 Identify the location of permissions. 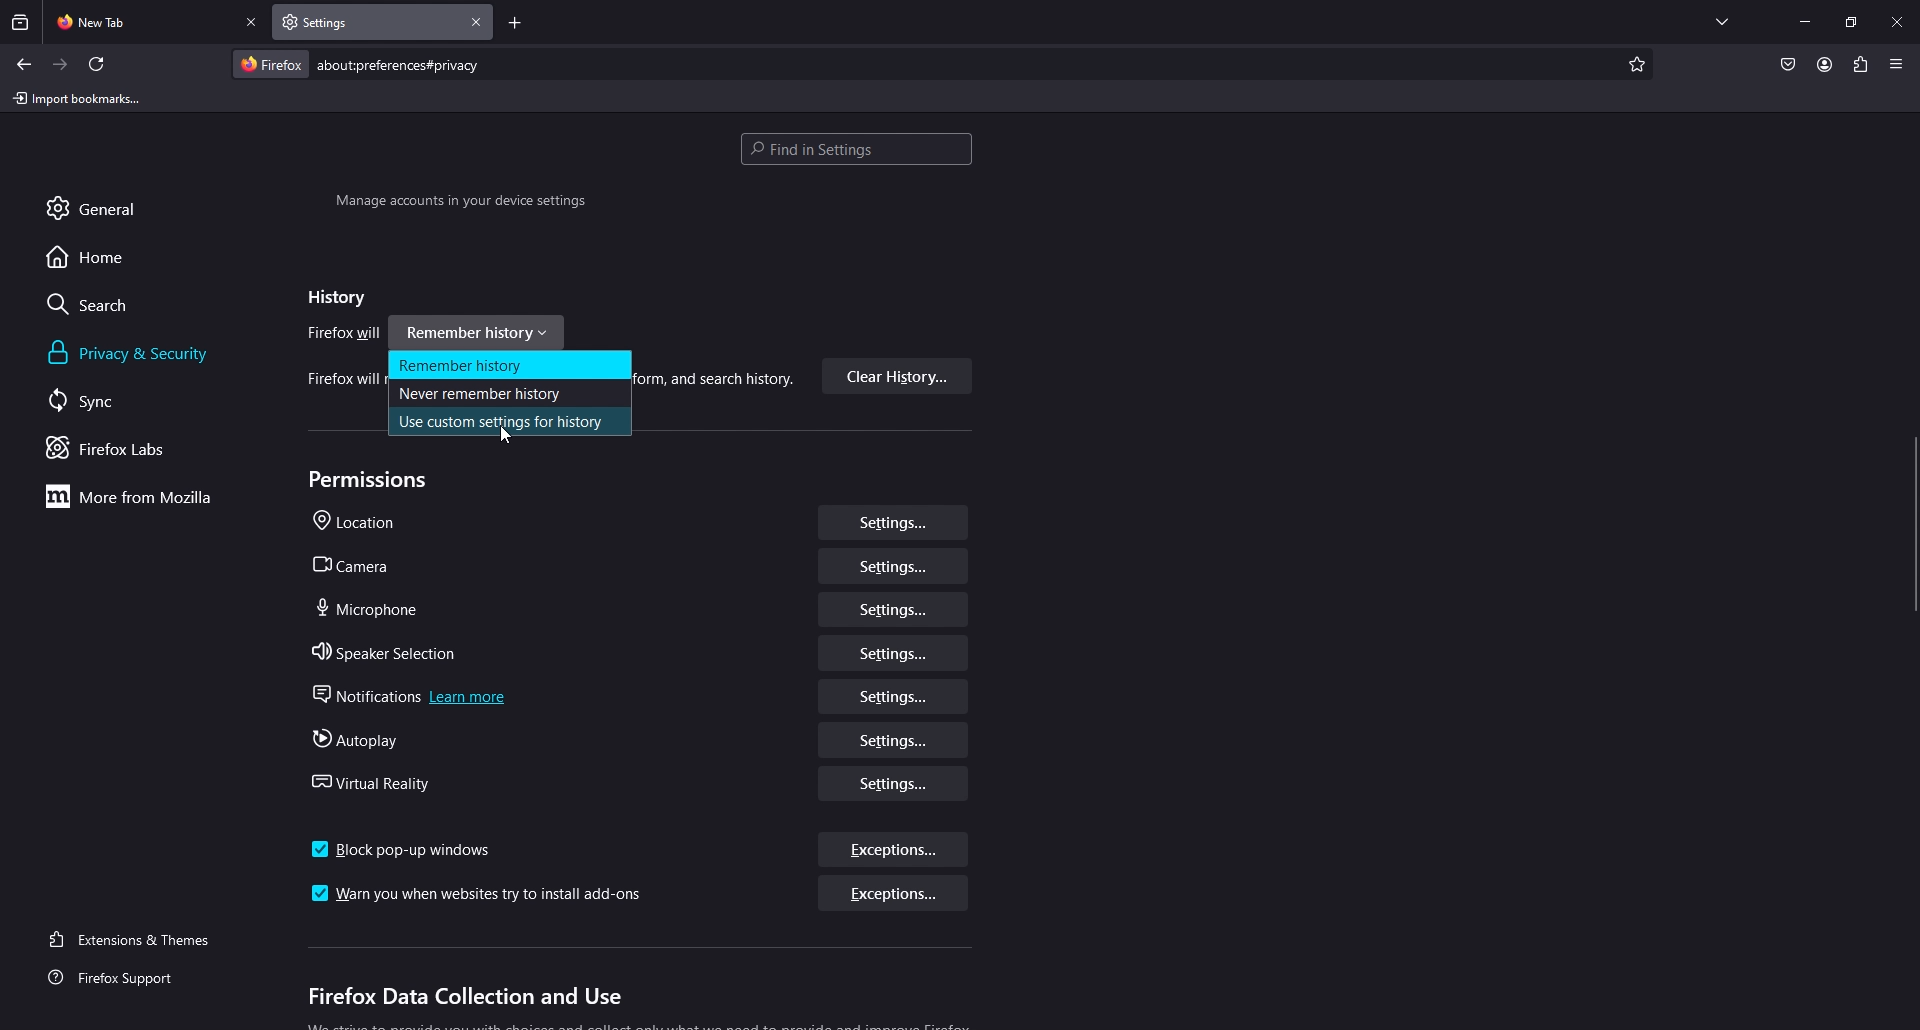
(373, 480).